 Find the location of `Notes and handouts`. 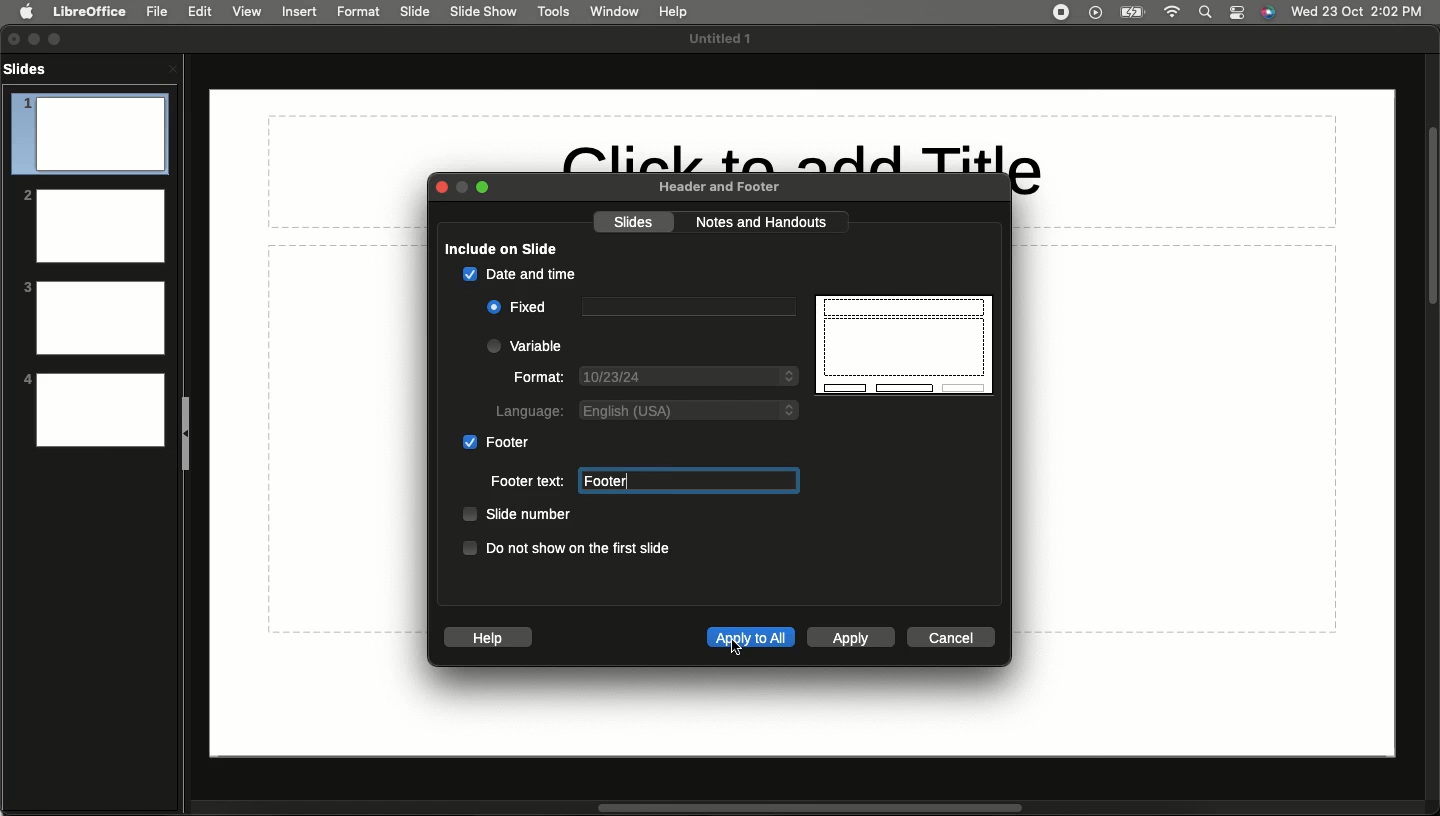

Notes and handouts is located at coordinates (763, 223).